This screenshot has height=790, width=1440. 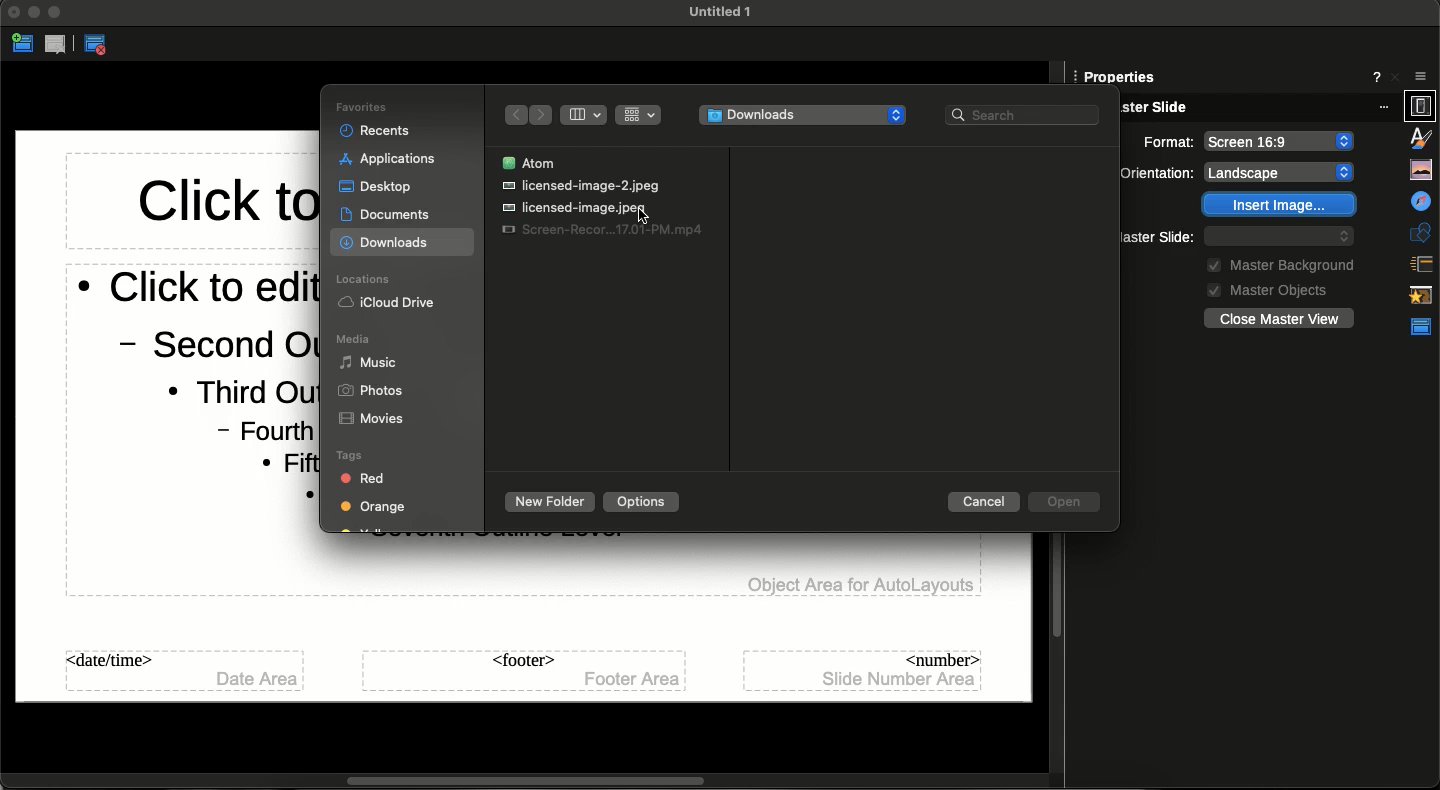 What do you see at coordinates (714, 11) in the screenshot?
I see `File name` at bounding box center [714, 11].